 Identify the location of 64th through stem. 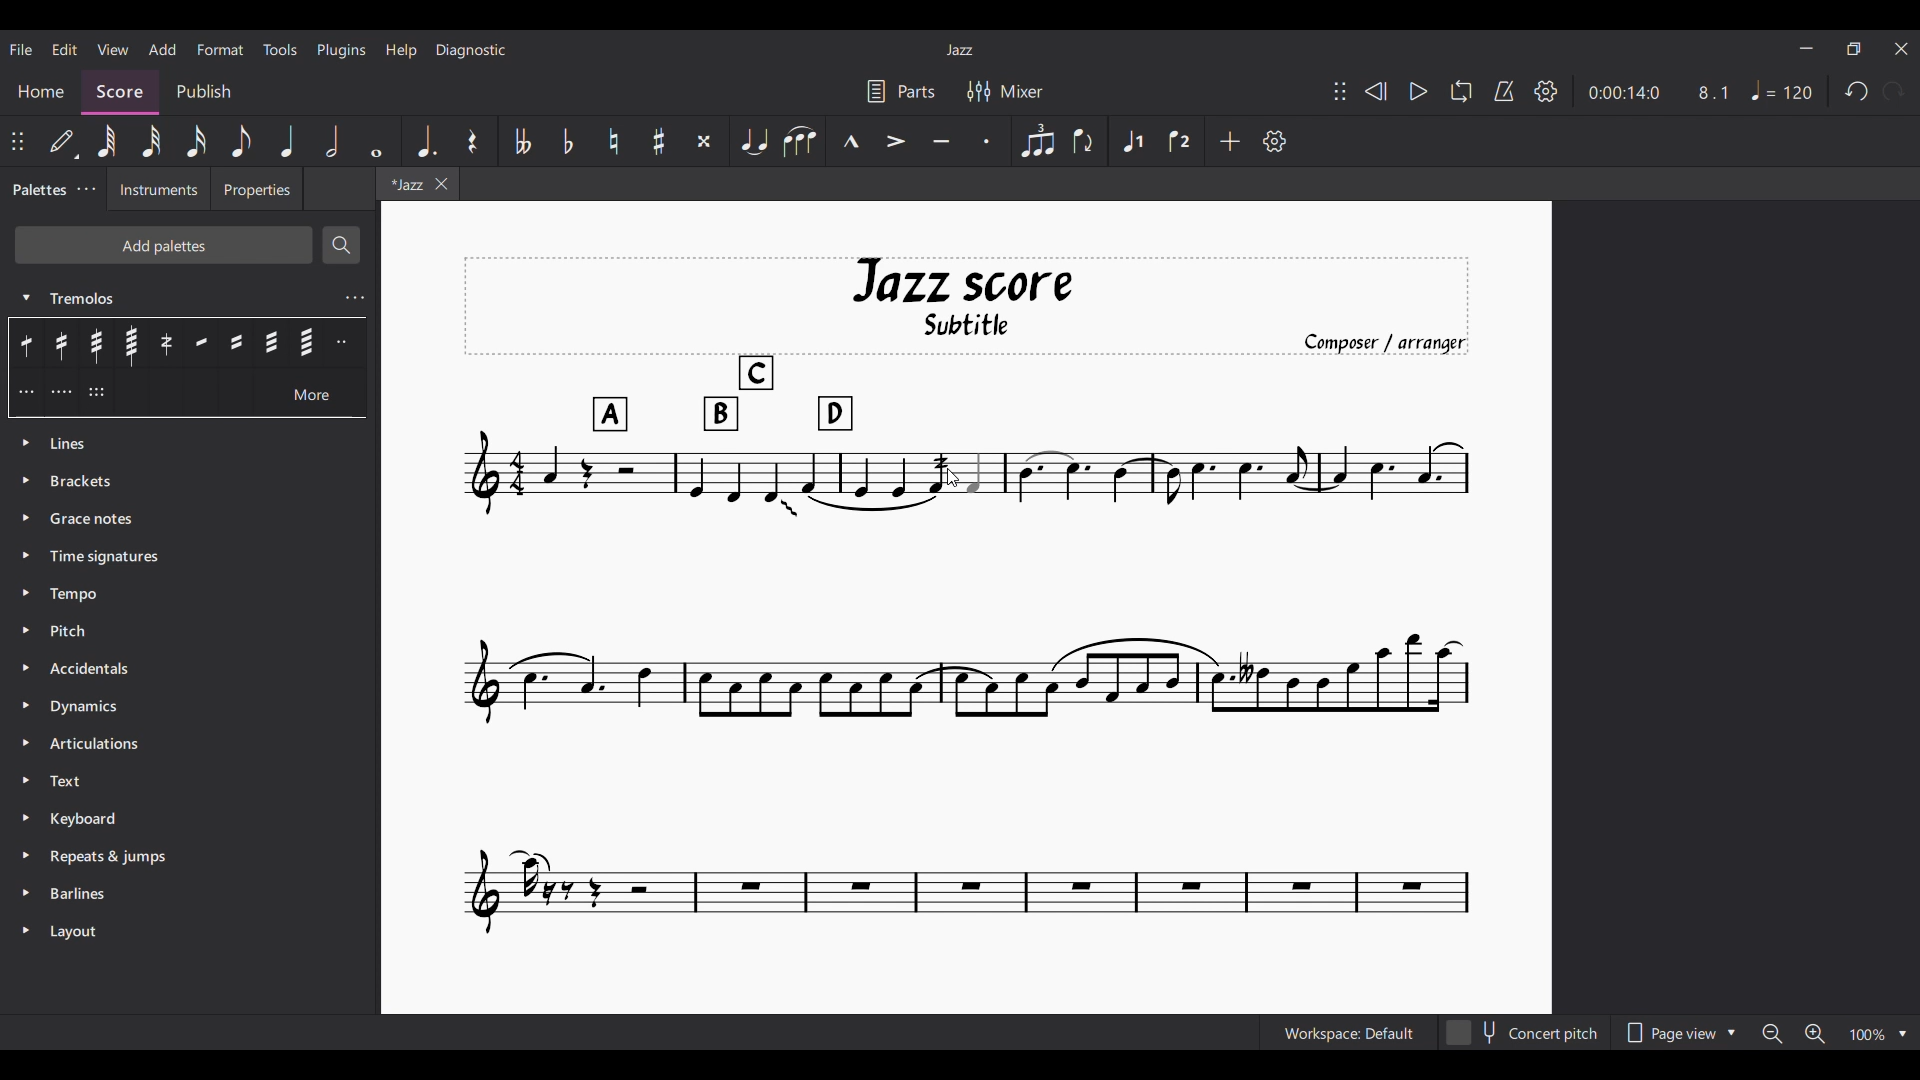
(131, 343).